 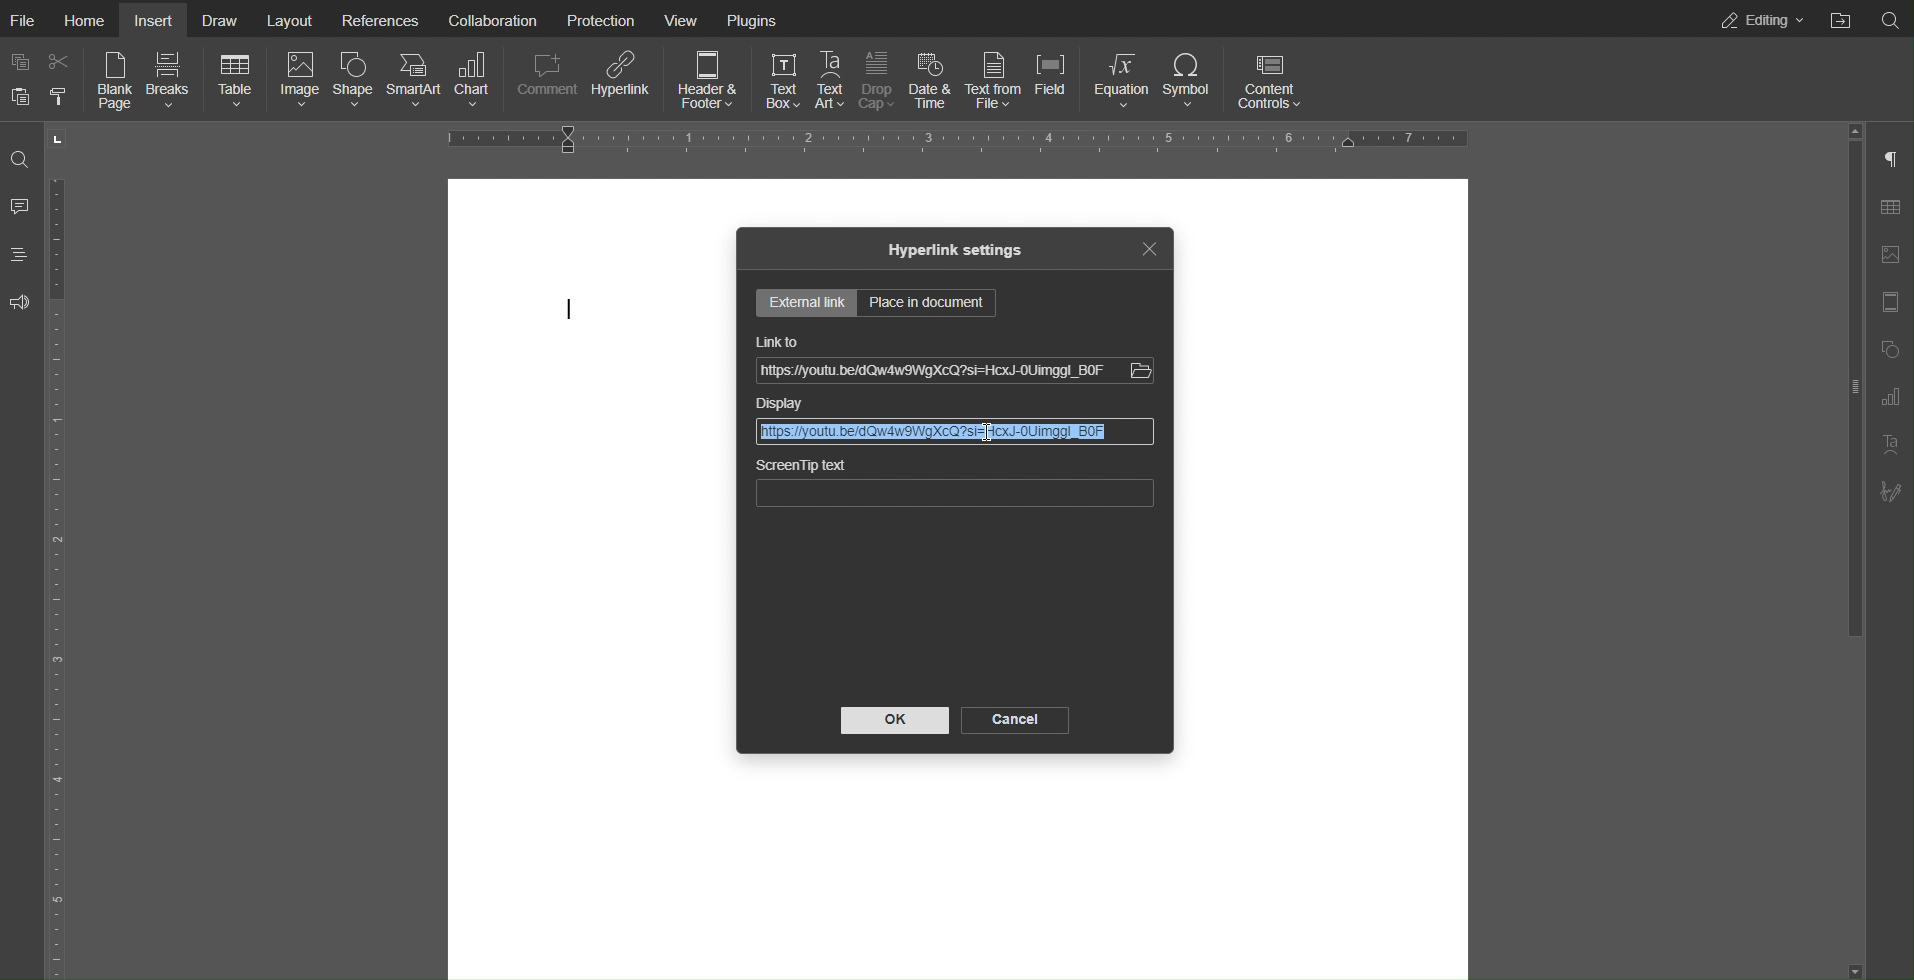 What do you see at coordinates (1892, 20) in the screenshot?
I see `Search` at bounding box center [1892, 20].